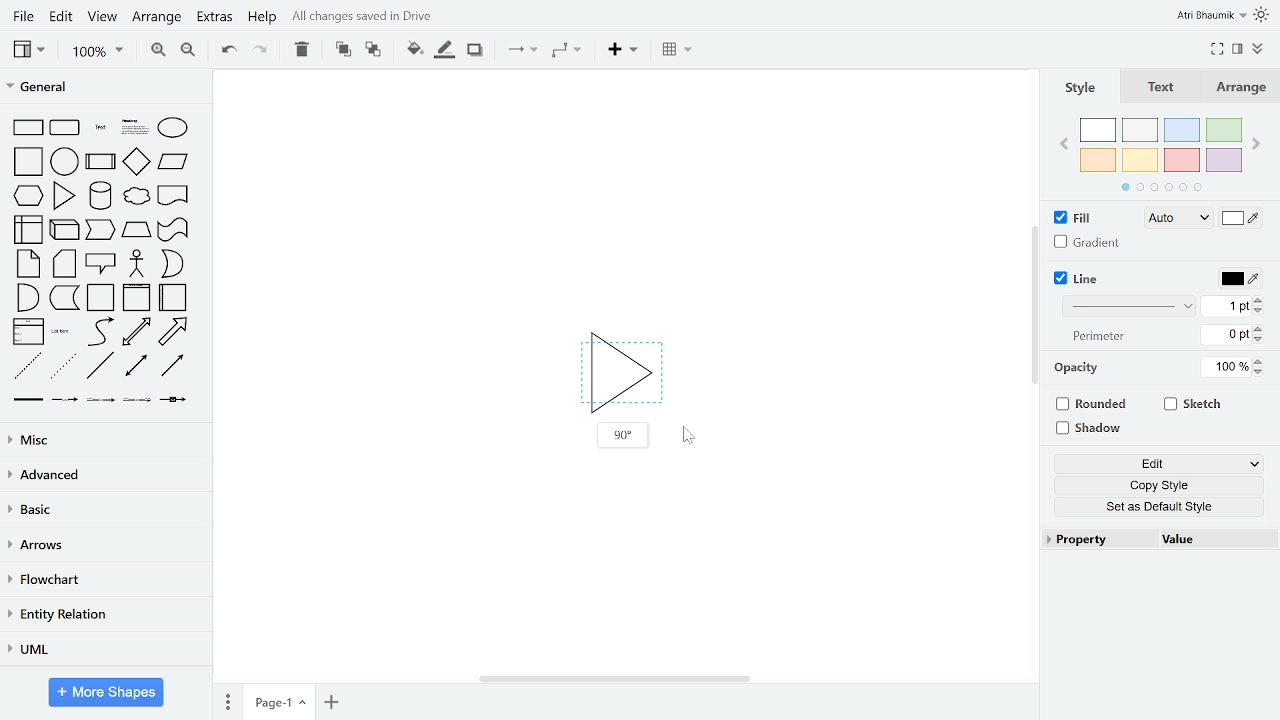 The width and height of the screenshot is (1280, 720). I want to click on container, so click(100, 298).